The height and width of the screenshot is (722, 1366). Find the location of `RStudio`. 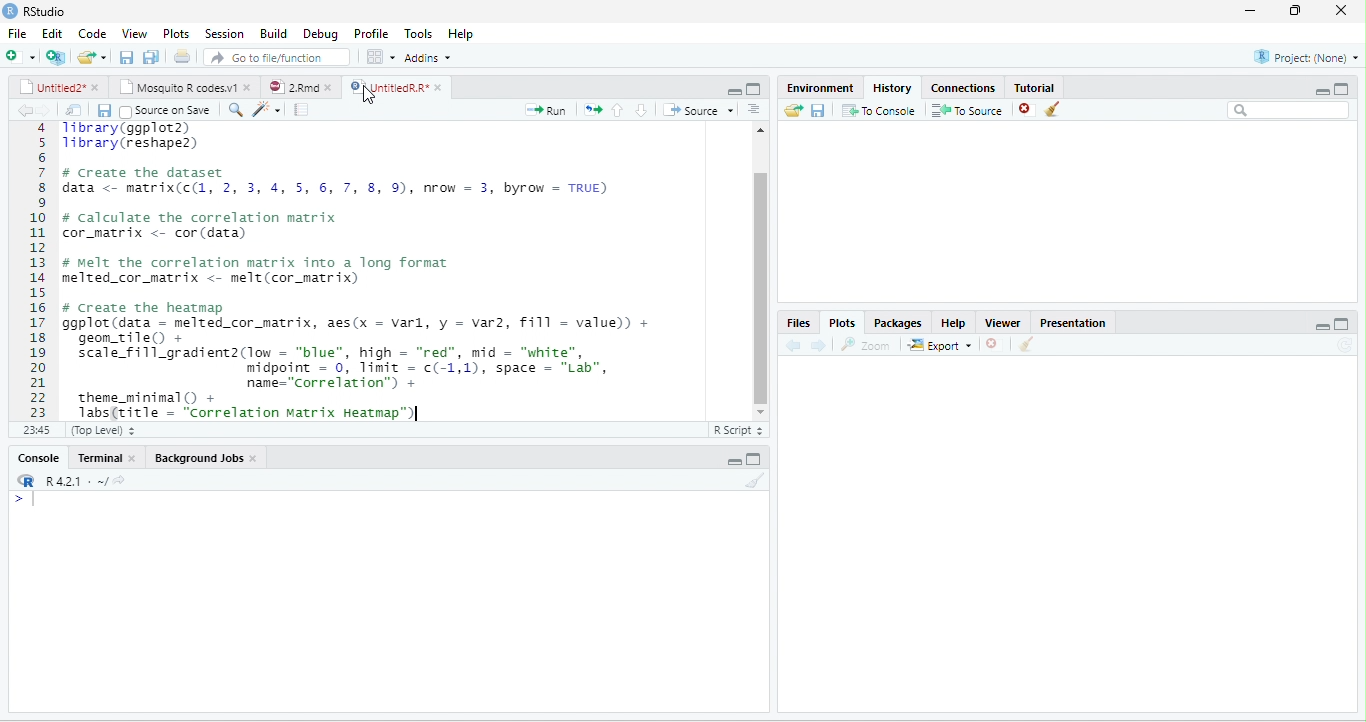

RStudio is located at coordinates (48, 12).